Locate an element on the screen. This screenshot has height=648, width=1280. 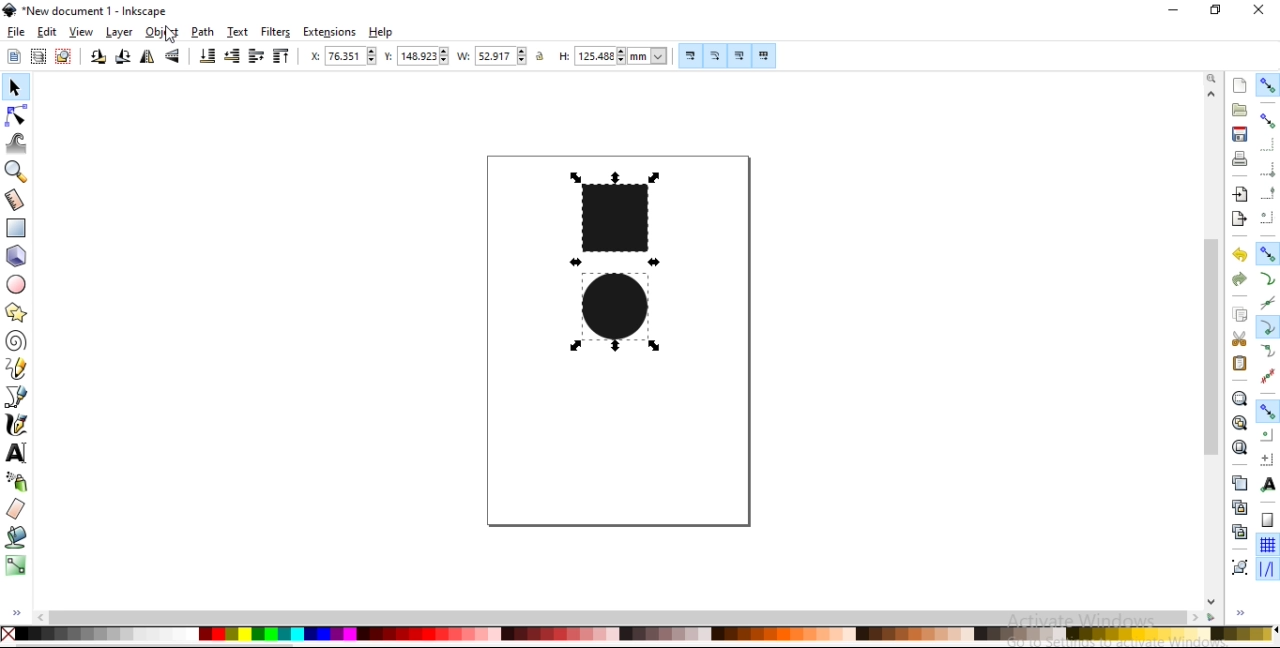
deselect any selected objects is located at coordinates (66, 57).